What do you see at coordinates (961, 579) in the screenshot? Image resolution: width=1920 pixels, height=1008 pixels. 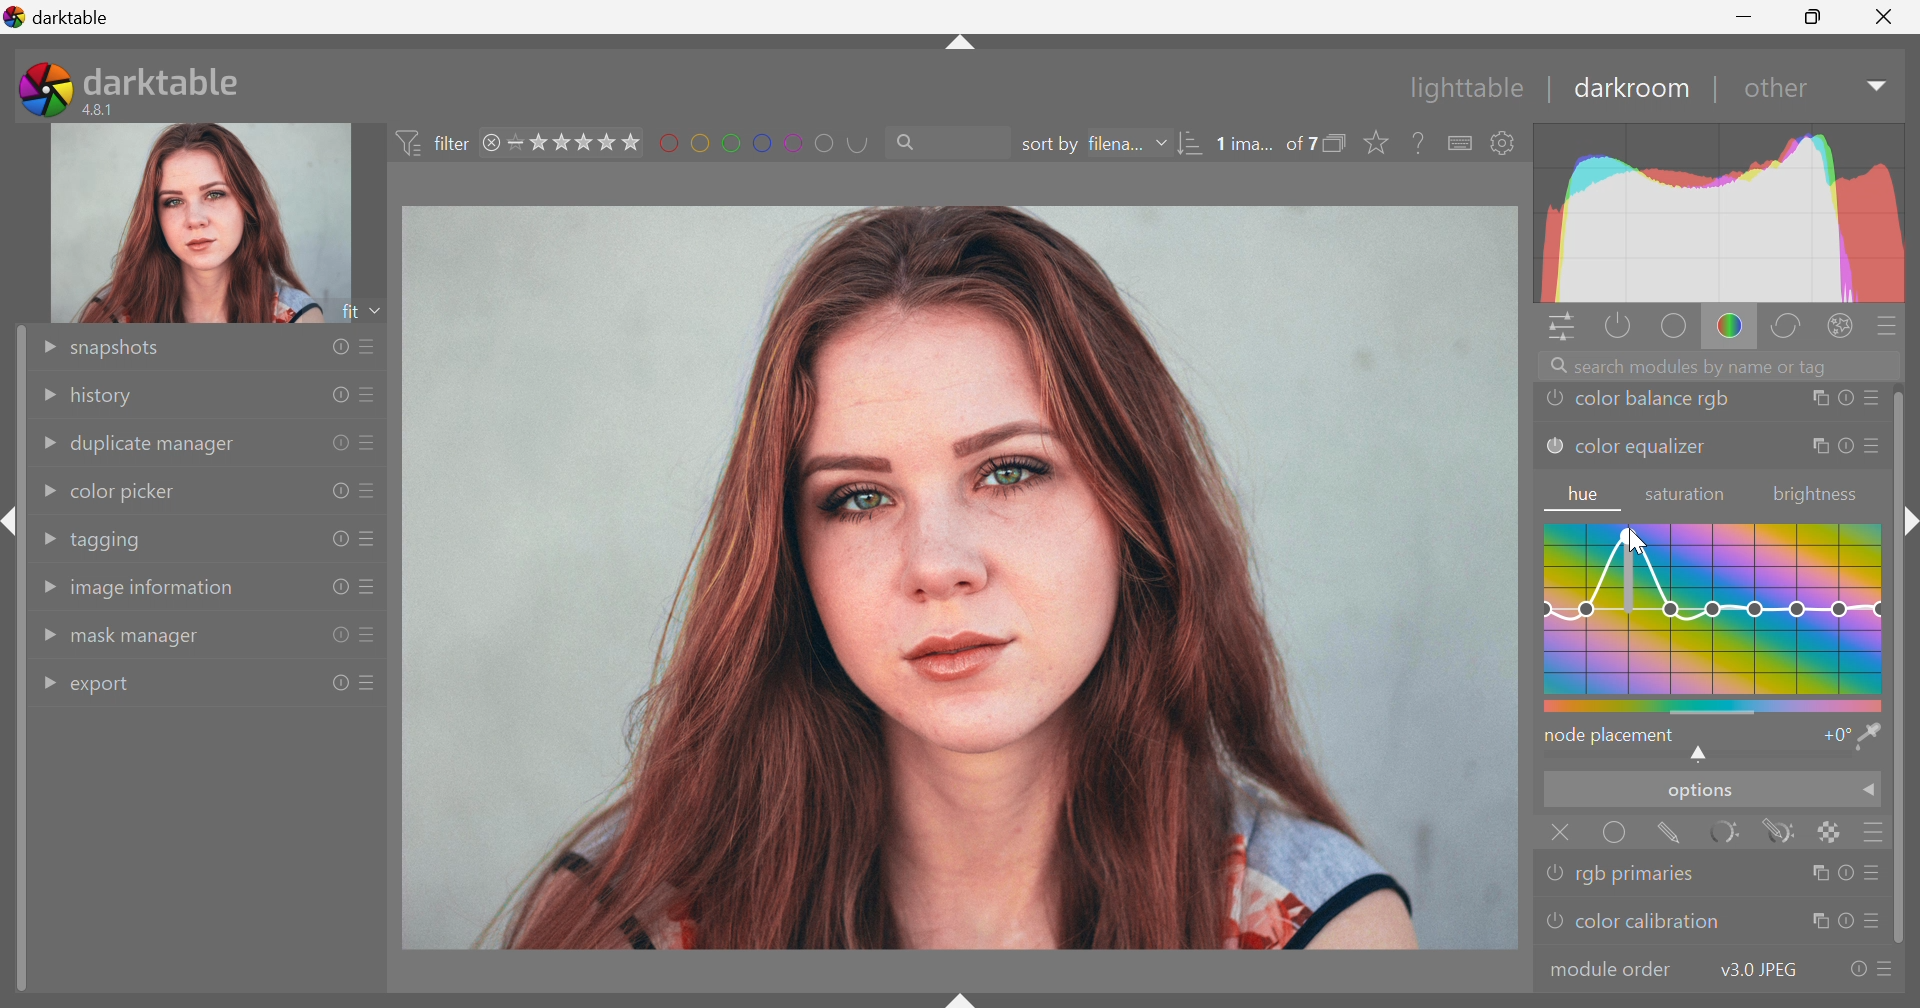 I see `image` at bounding box center [961, 579].